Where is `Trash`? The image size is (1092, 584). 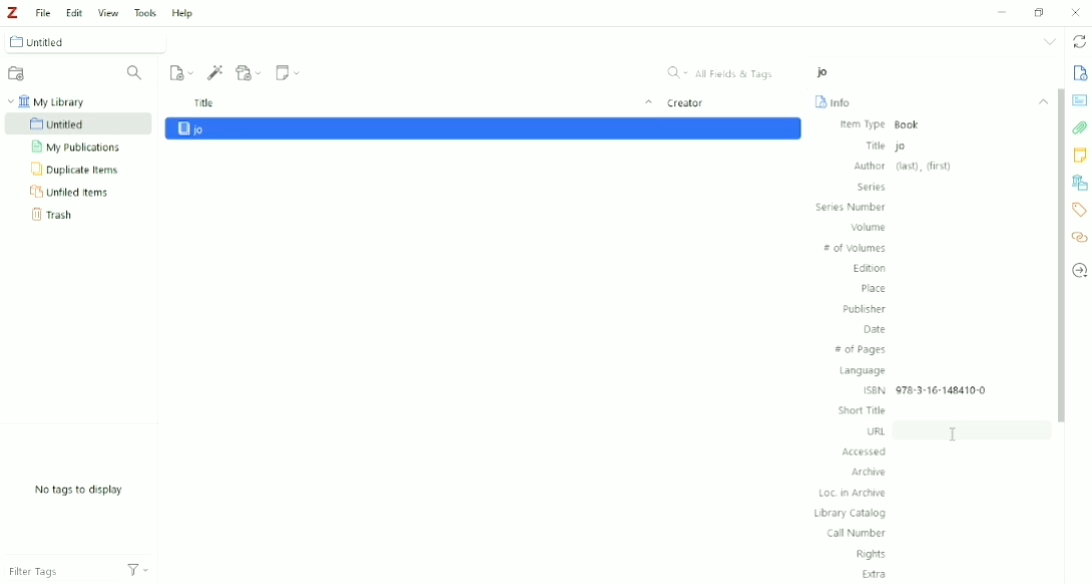 Trash is located at coordinates (57, 217).